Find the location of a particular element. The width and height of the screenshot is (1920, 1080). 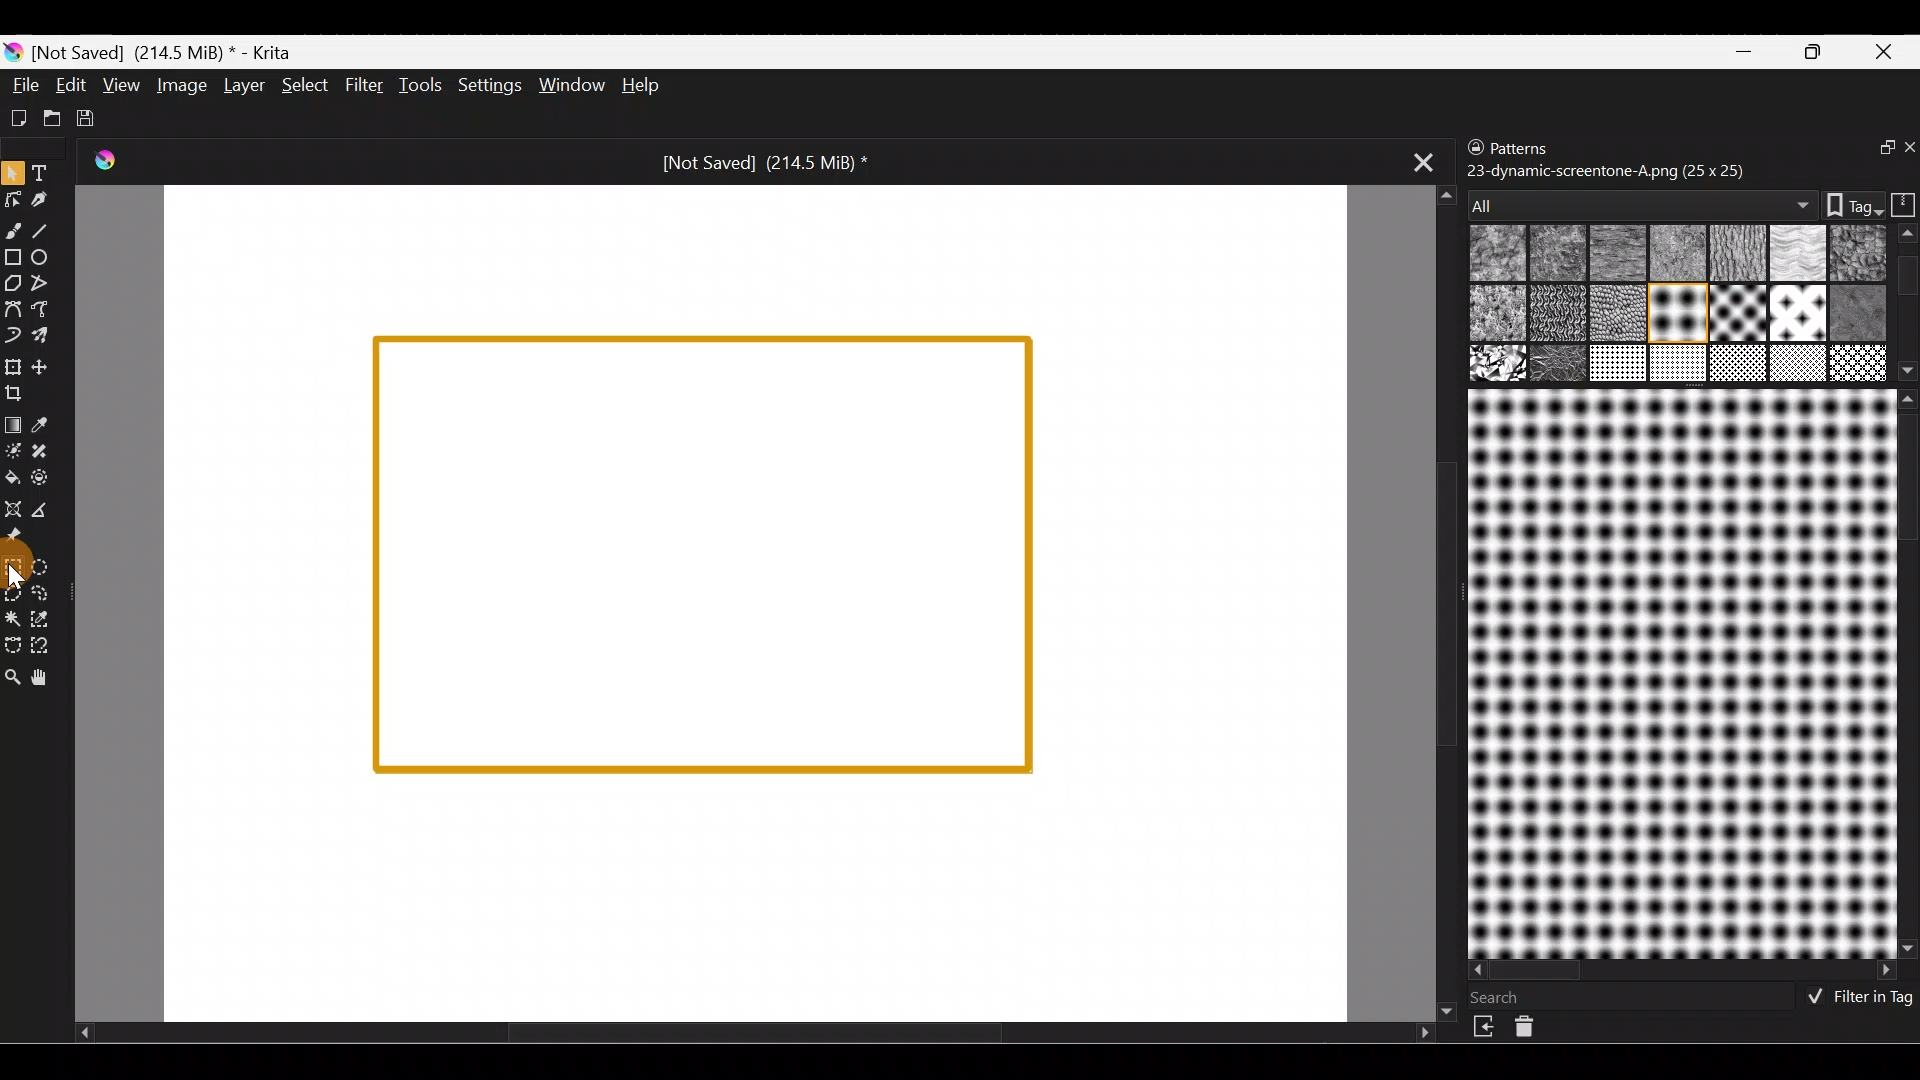

[Not Saved] (214.5 MiB) * - Krita is located at coordinates (170, 53).